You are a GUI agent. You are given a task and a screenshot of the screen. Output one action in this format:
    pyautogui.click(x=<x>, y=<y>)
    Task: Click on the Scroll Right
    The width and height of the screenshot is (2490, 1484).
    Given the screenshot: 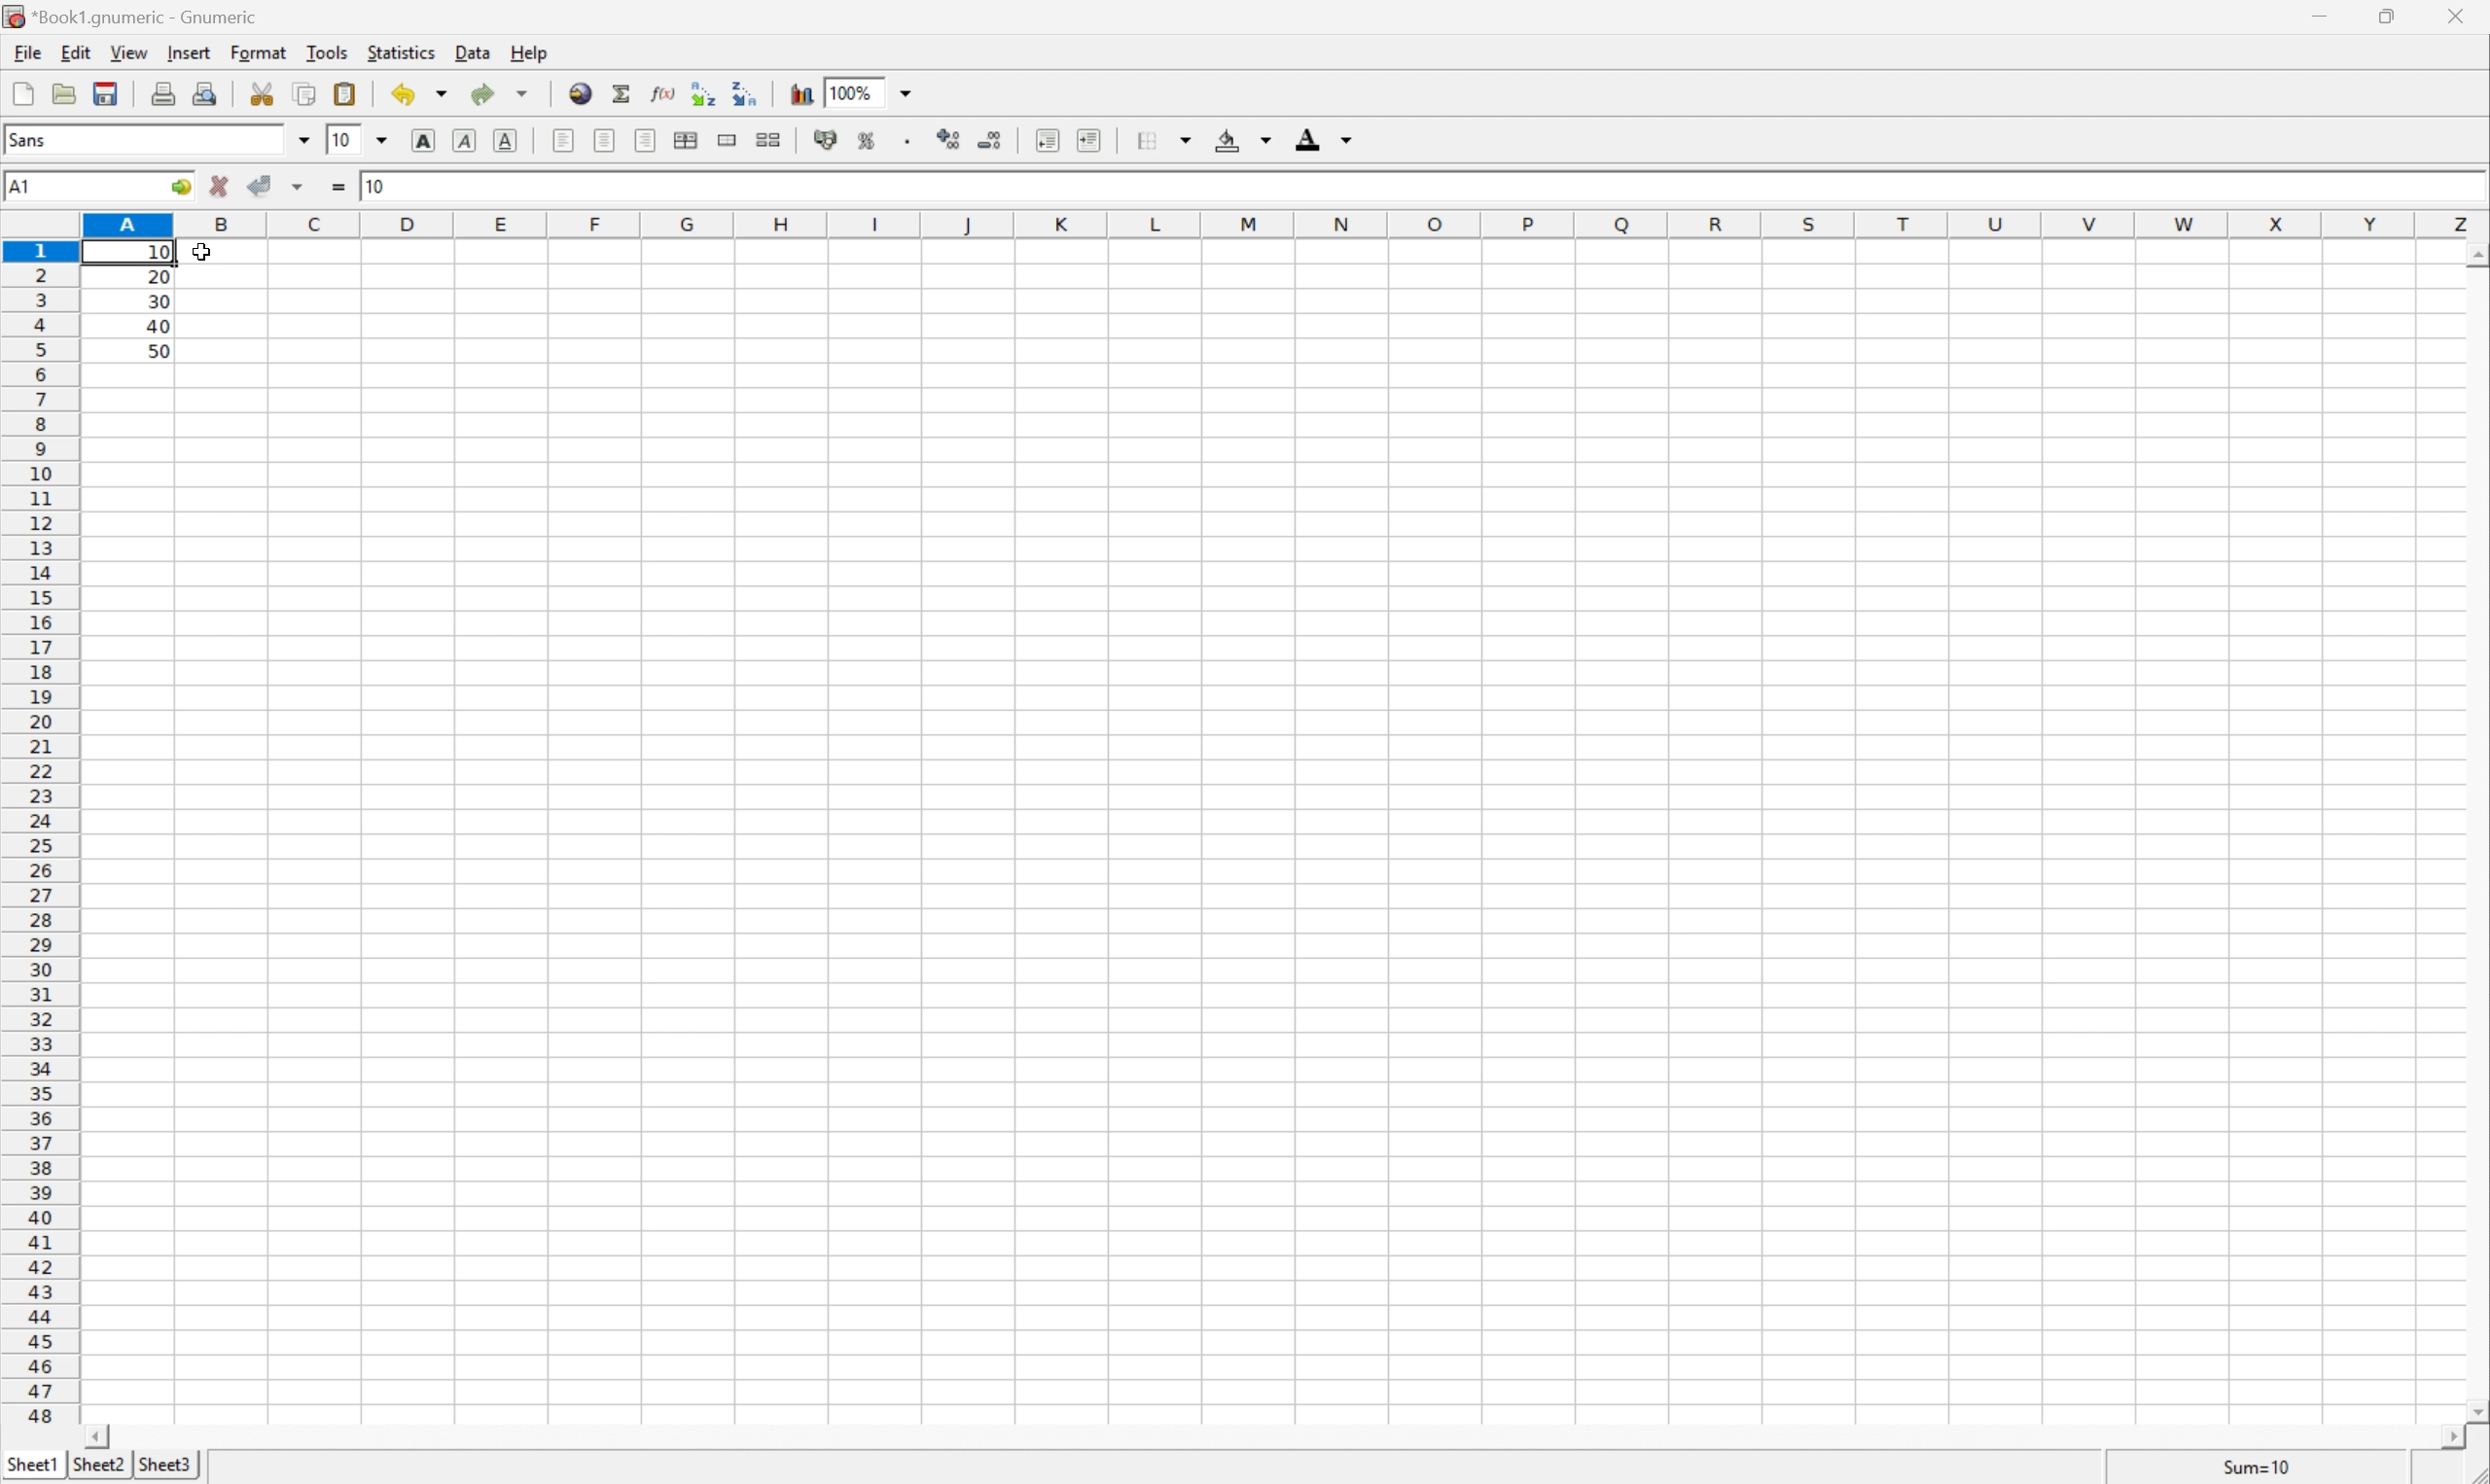 What is the action you would take?
    pyautogui.click(x=2445, y=1438)
    